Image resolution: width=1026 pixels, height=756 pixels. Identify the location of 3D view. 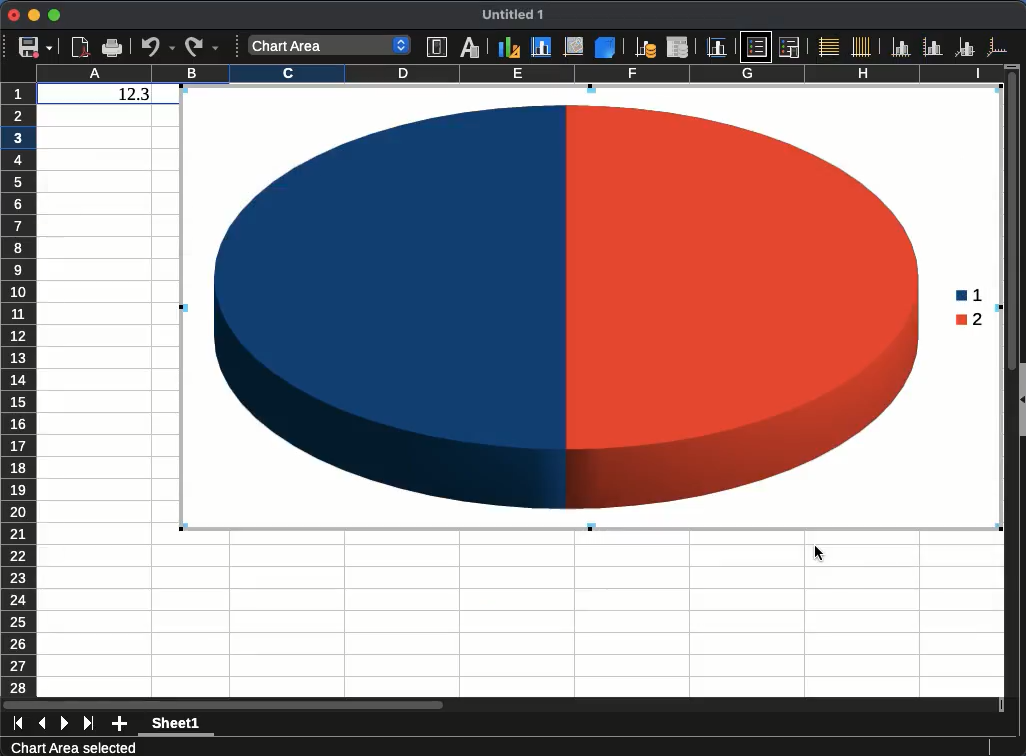
(605, 47).